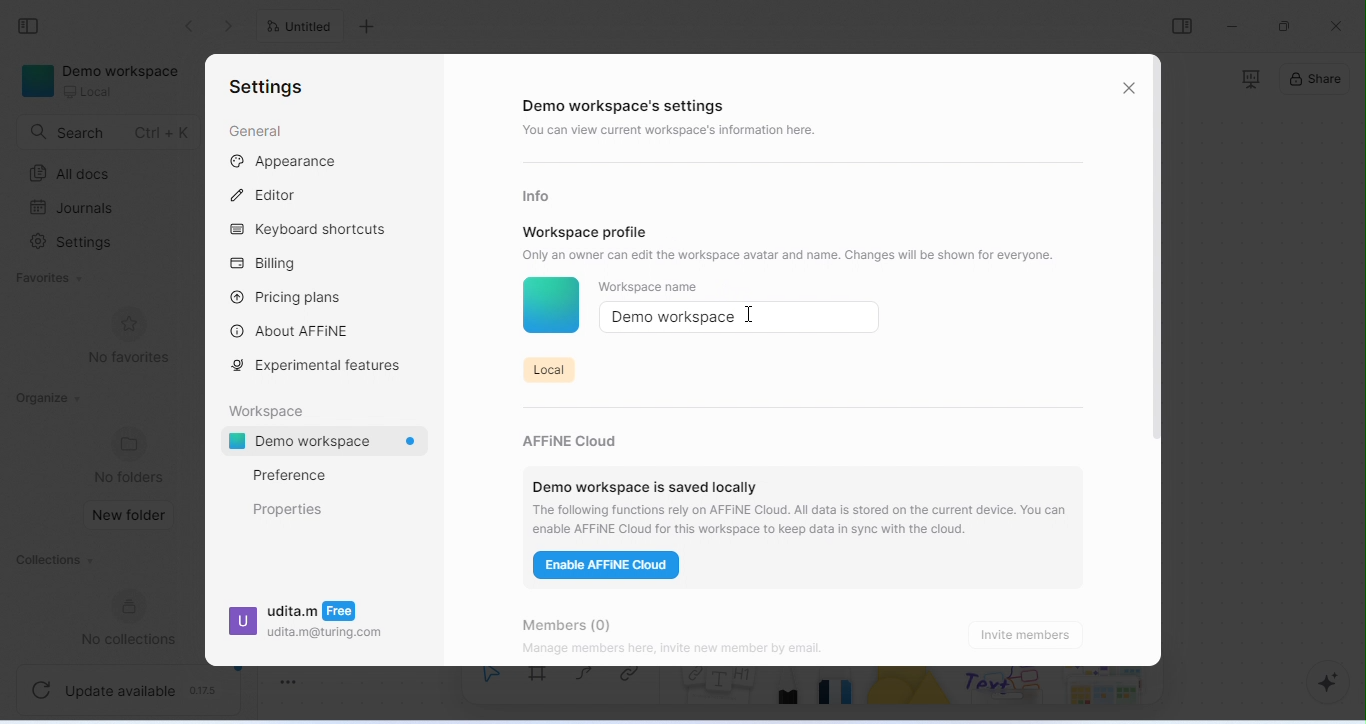 This screenshot has width=1366, height=724. Describe the element at coordinates (330, 443) in the screenshot. I see `demo workspace` at that location.